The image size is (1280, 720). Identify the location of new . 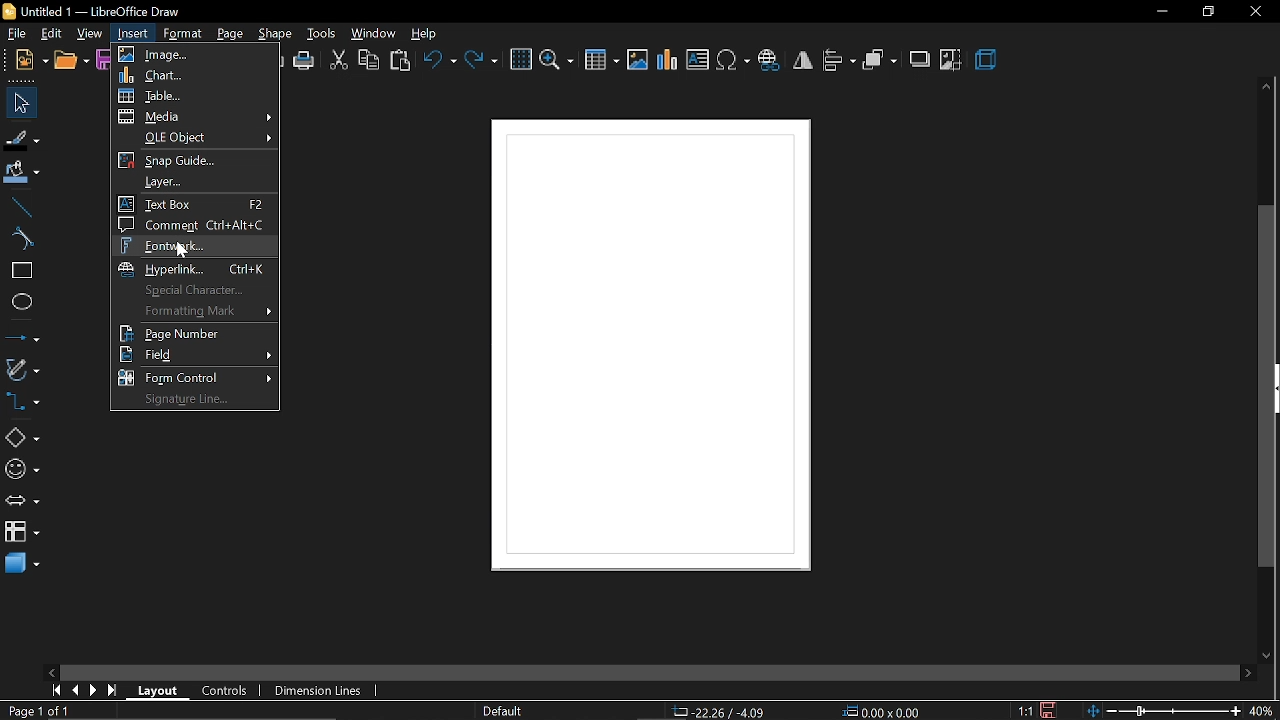
(30, 59).